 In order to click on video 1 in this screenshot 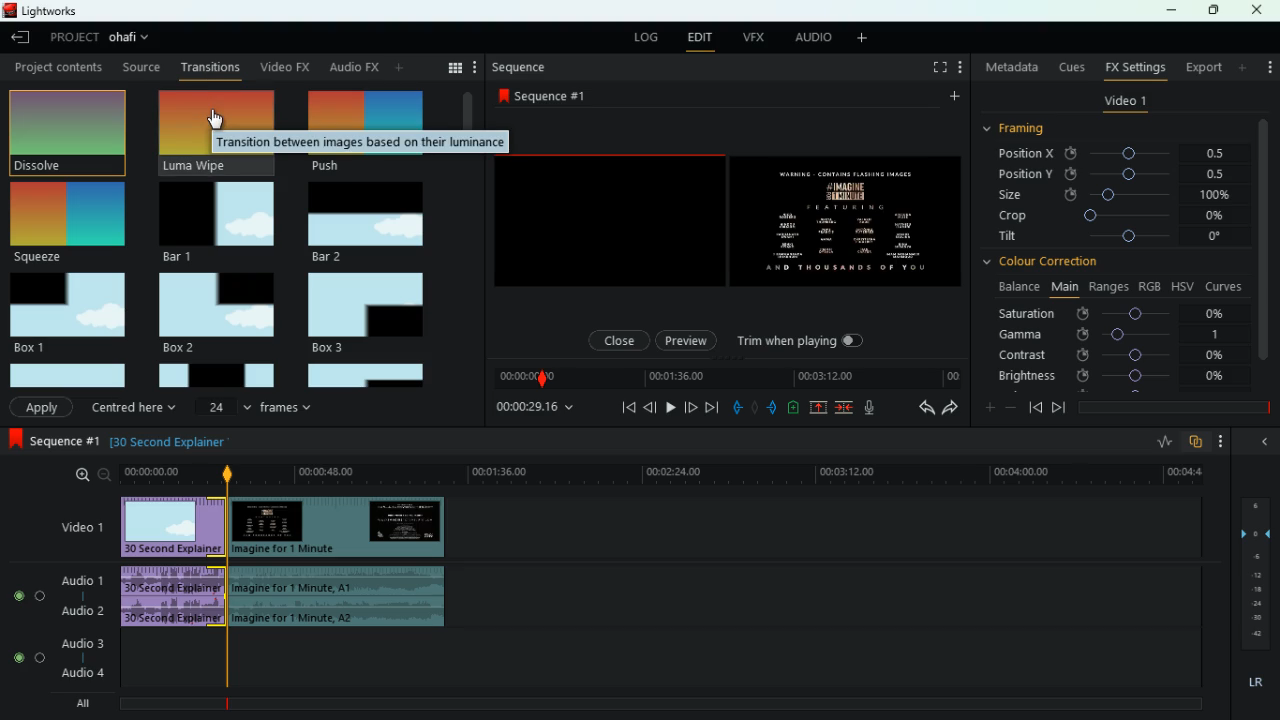, I will do `click(77, 528)`.